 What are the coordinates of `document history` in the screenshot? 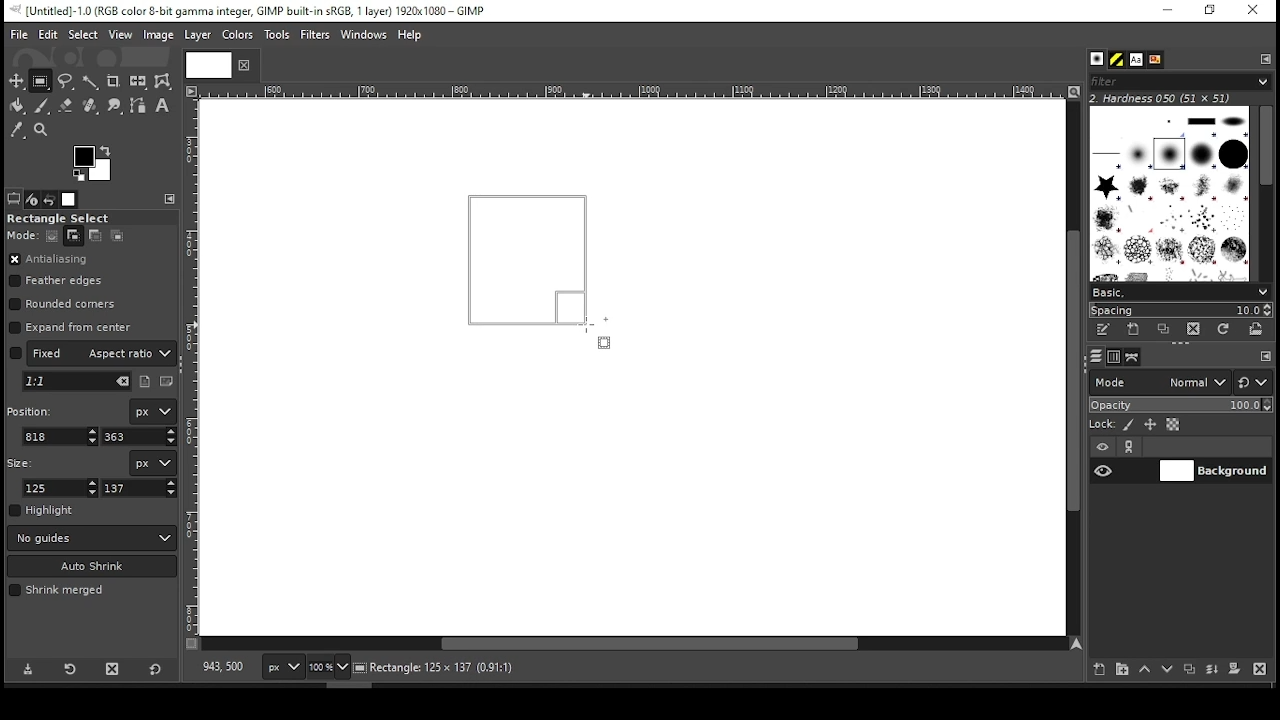 It's located at (1154, 60).